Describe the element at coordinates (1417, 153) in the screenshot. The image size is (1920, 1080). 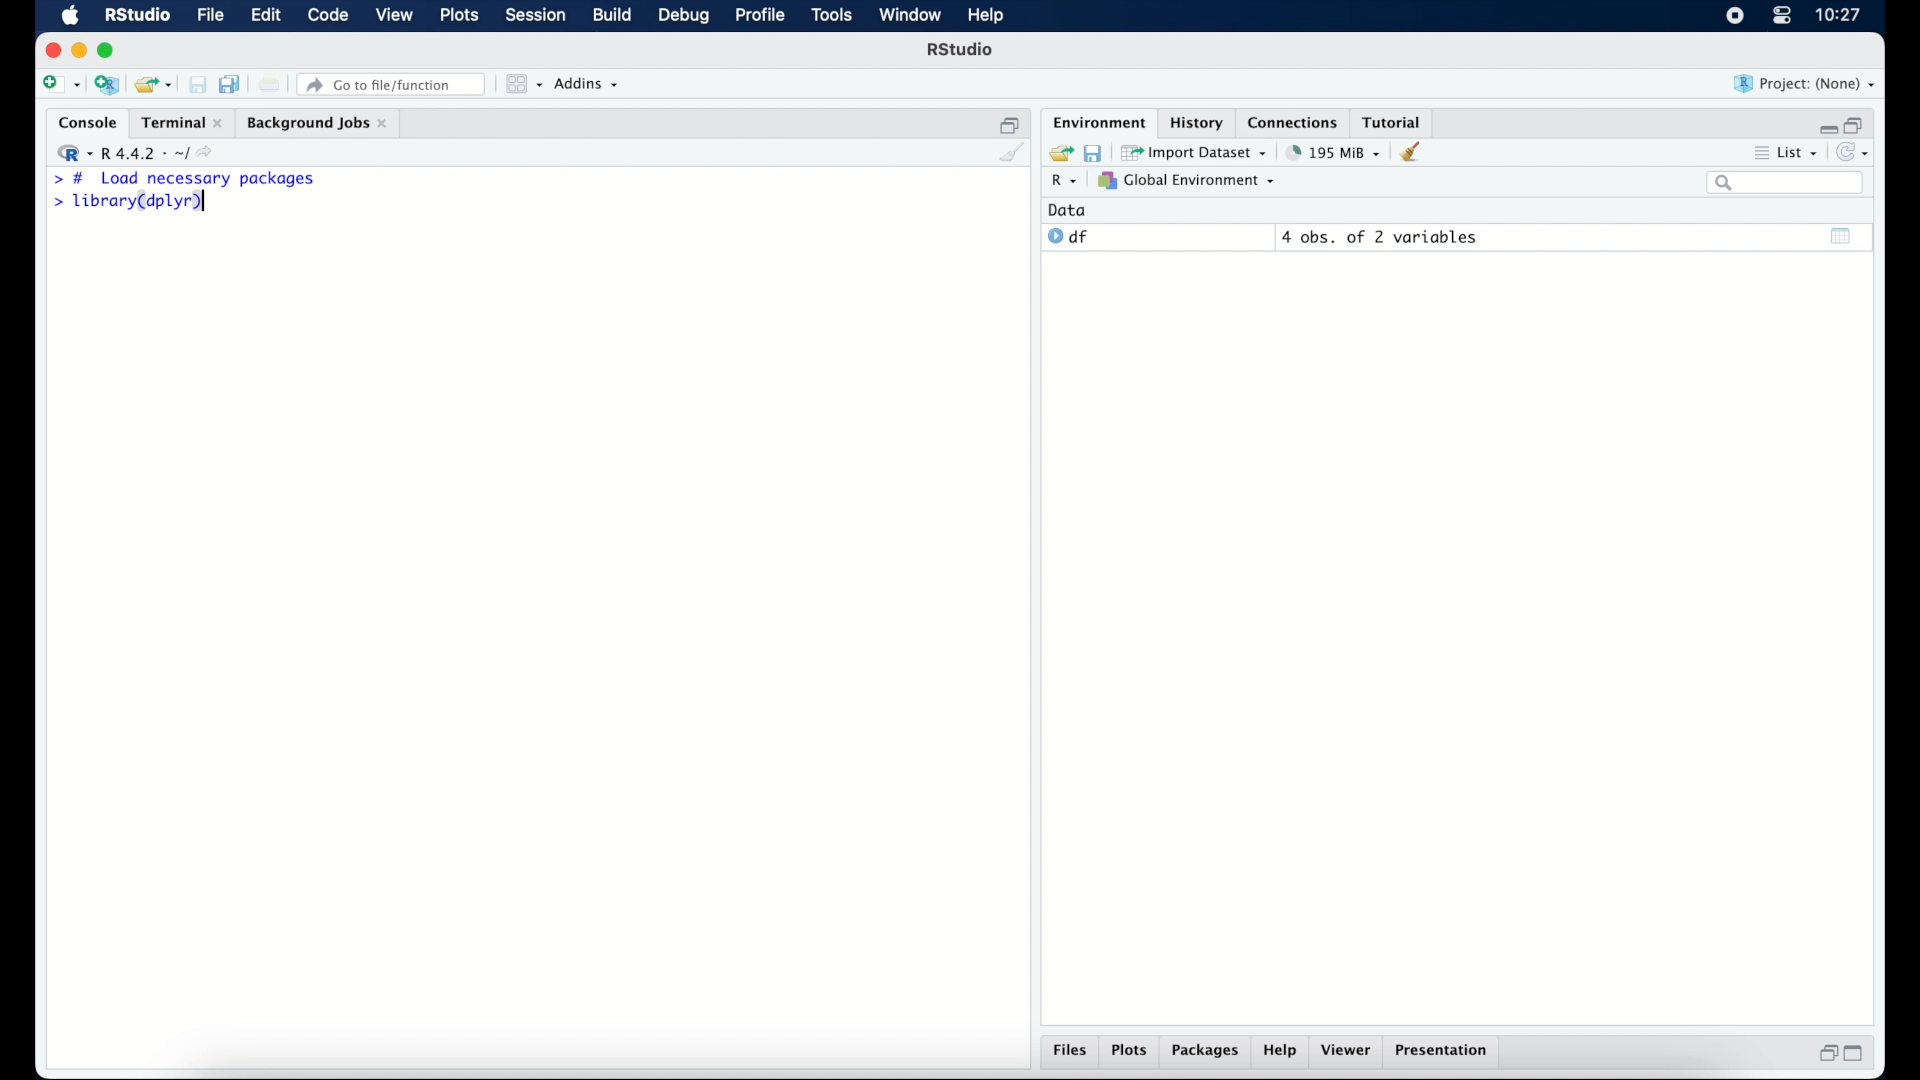
I see `clear workspace` at that location.